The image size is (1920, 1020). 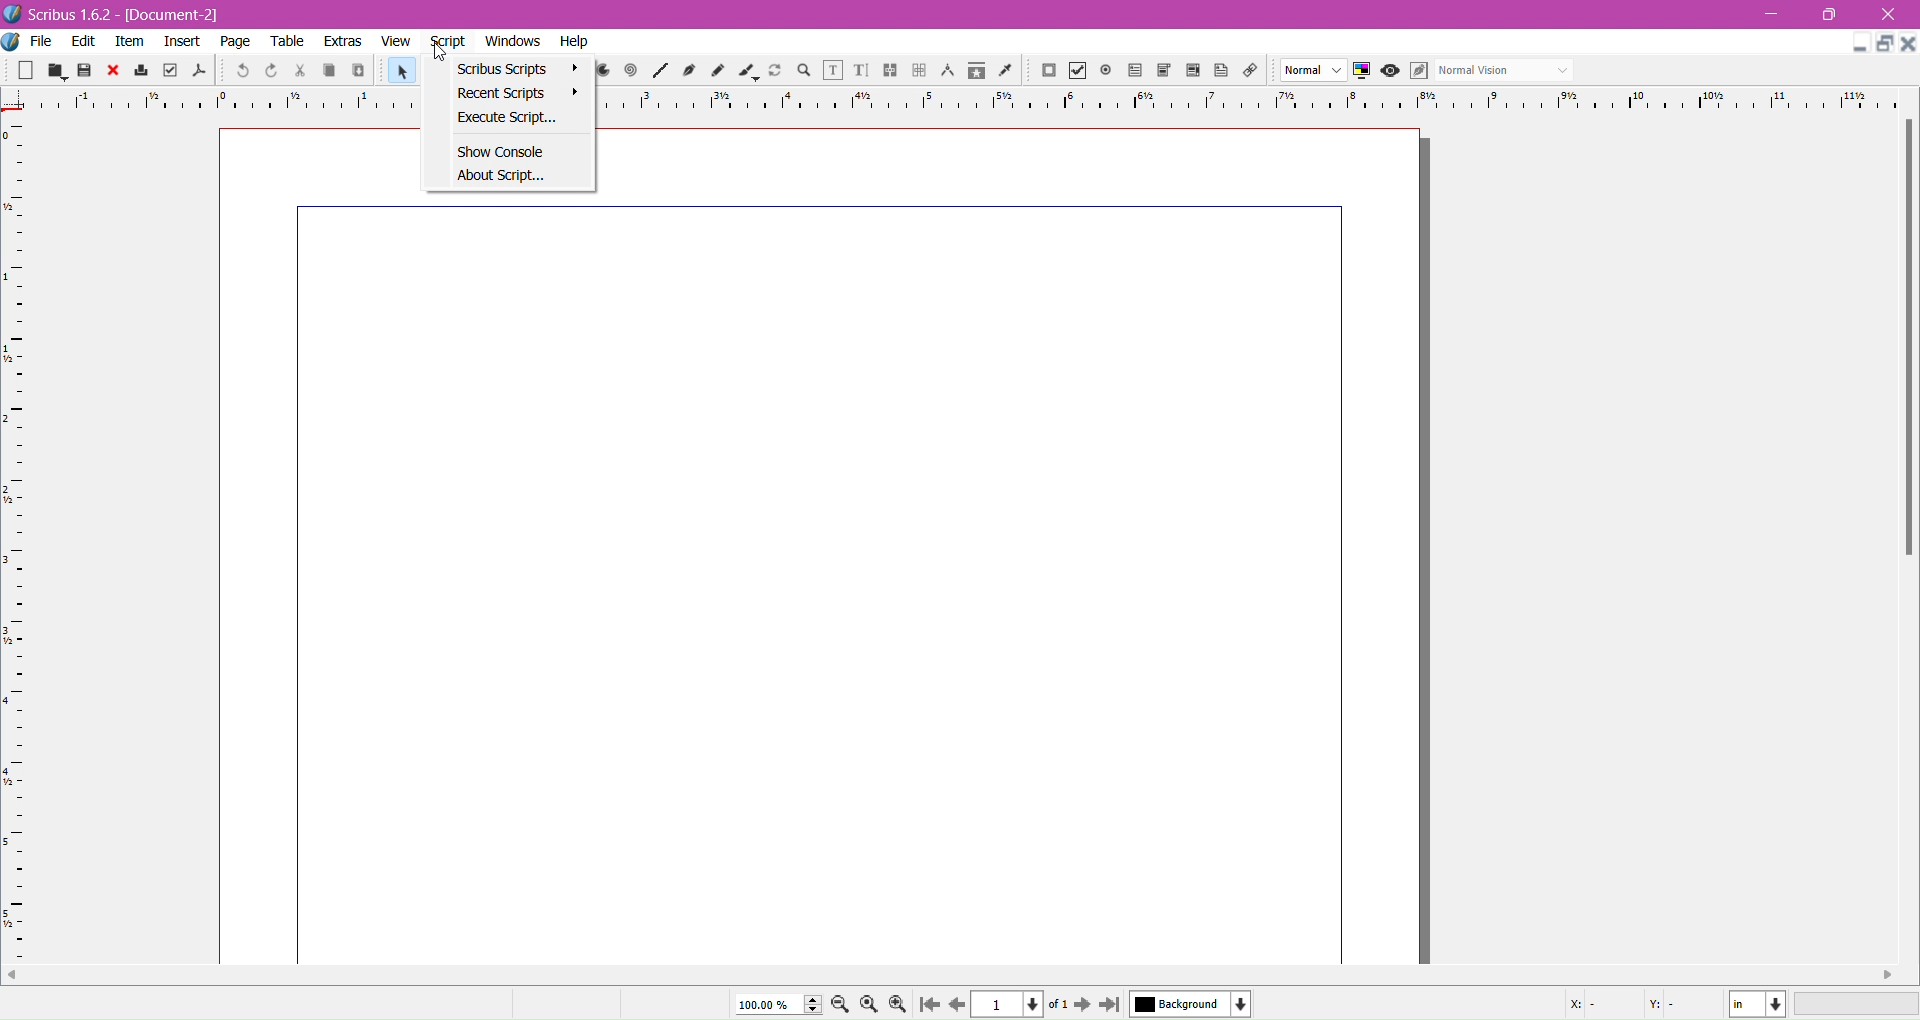 What do you see at coordinates (1134, 71) in the screenshot?
I see `PDF Text Field` at bounding box center [1134, 71].